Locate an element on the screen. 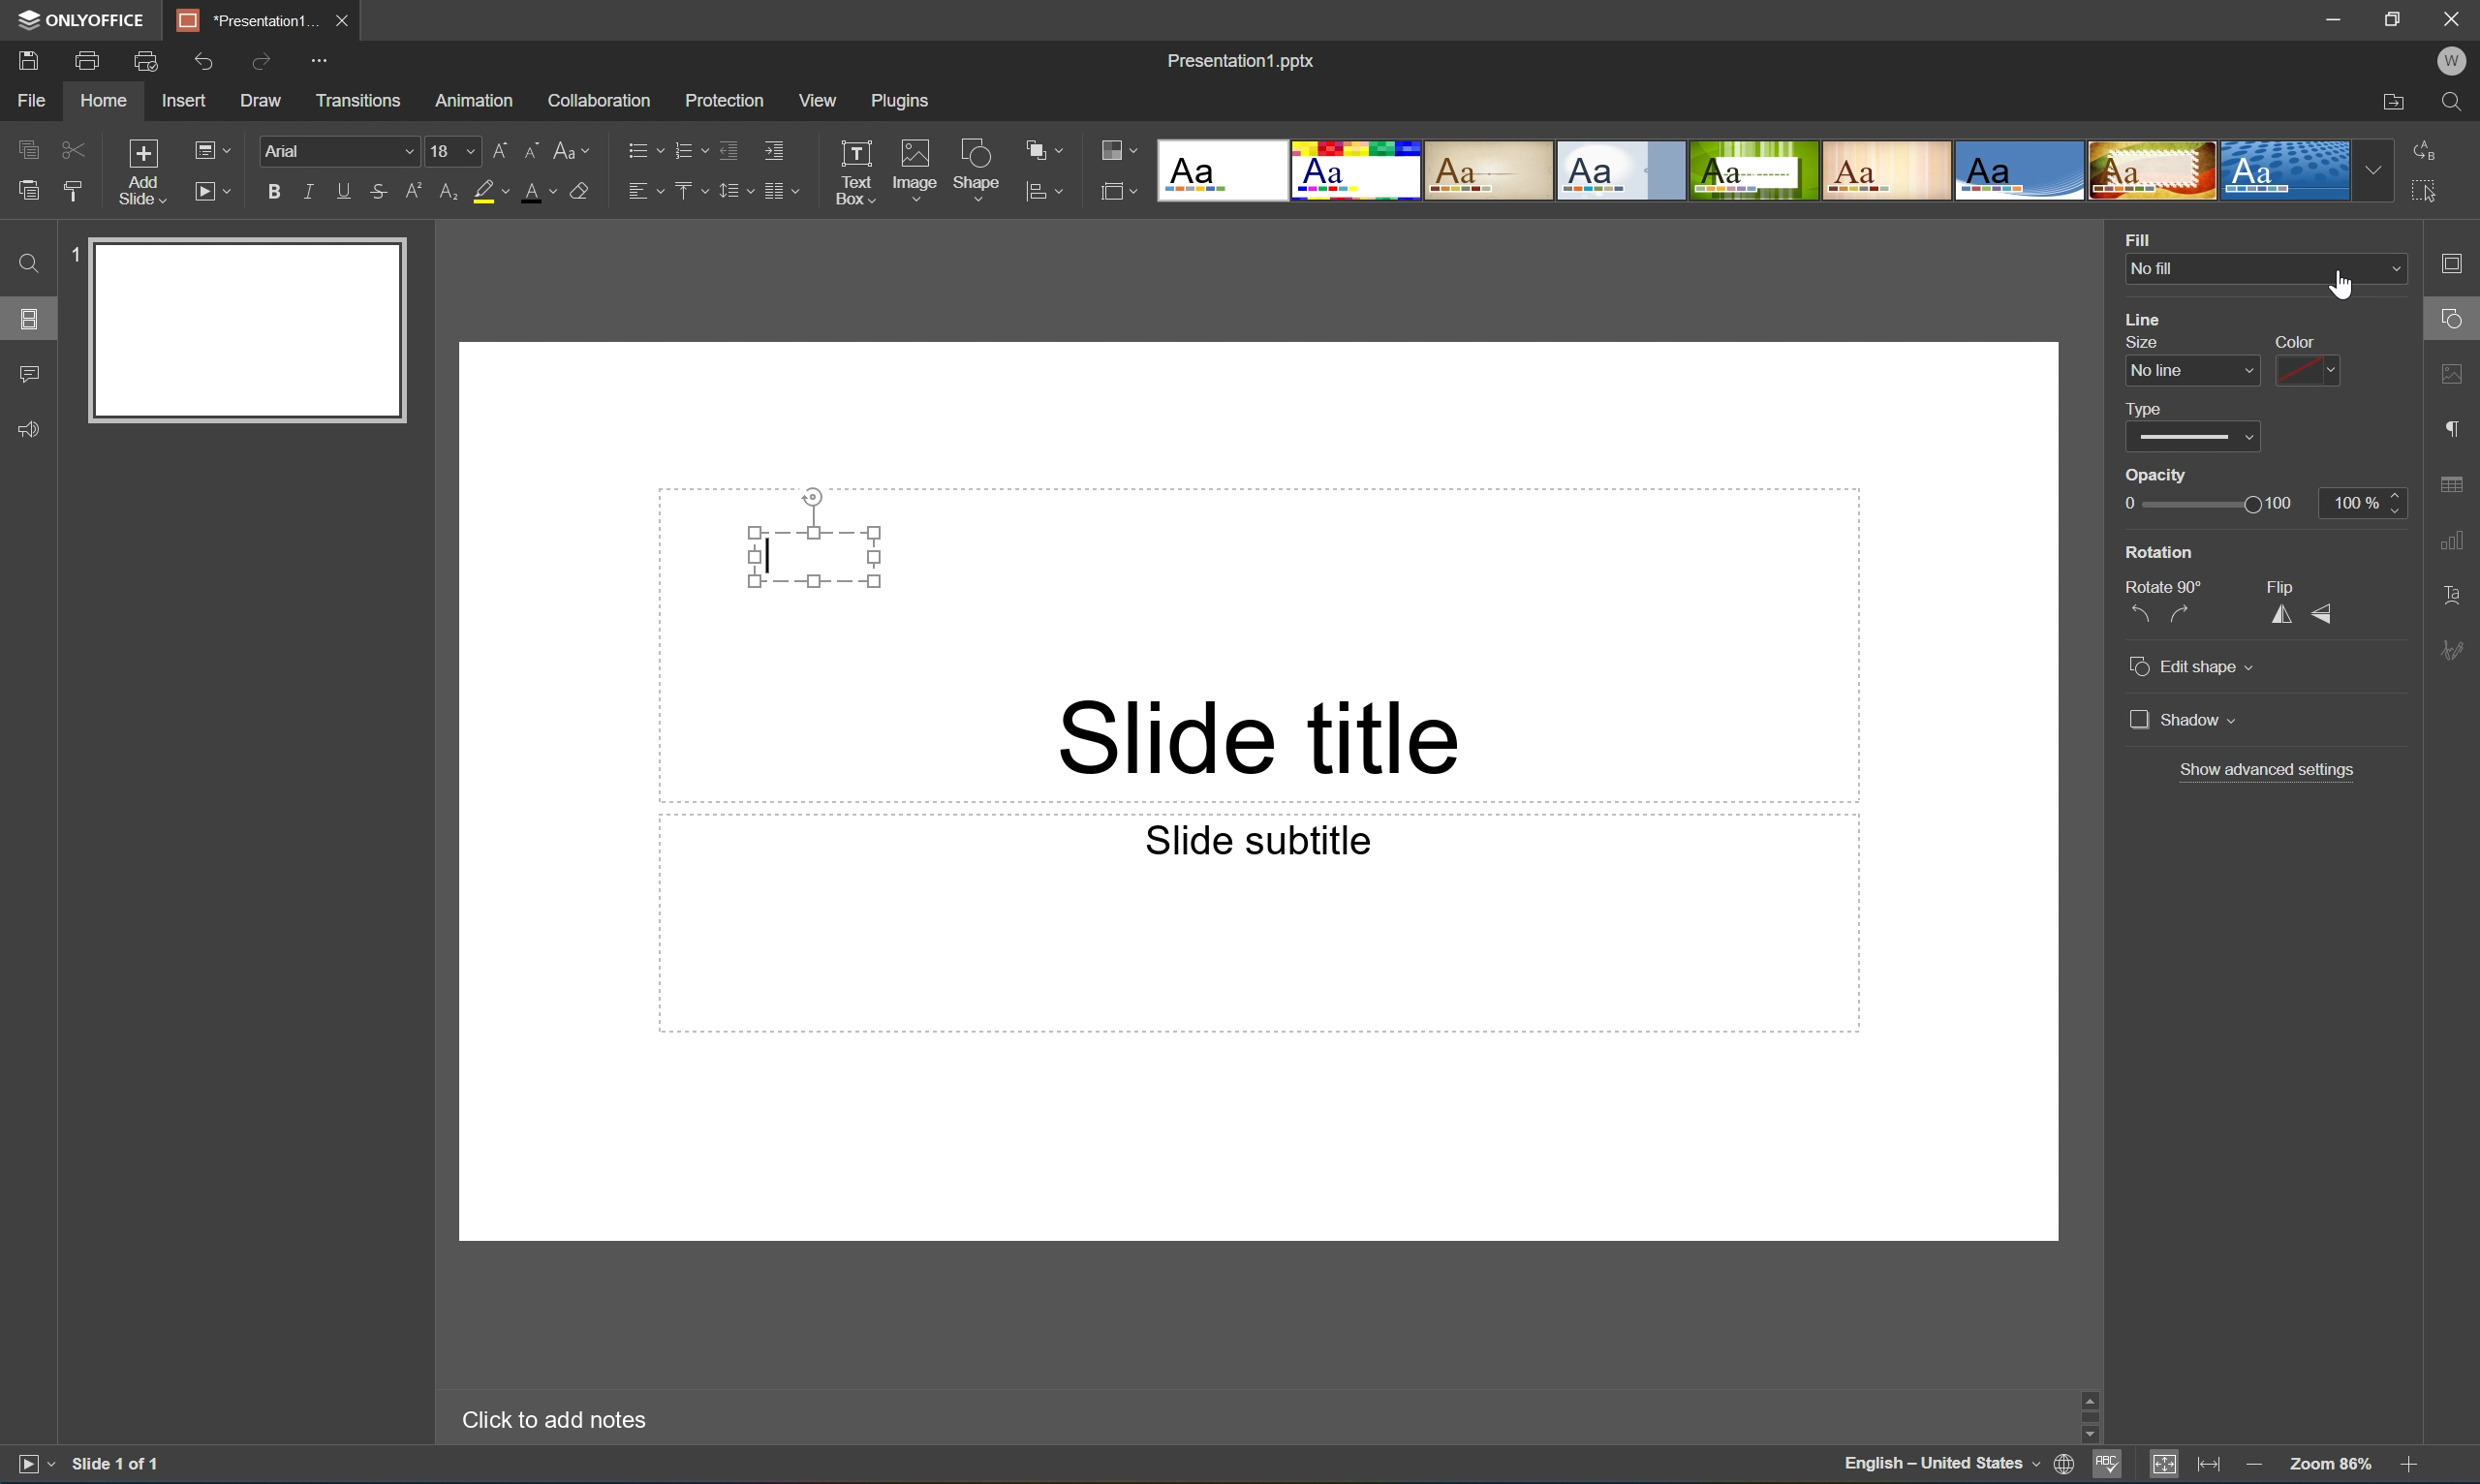 Image resolution: width=2480 pixels, height=1484 pixels. Add slide is located at coordinates (138, 173).